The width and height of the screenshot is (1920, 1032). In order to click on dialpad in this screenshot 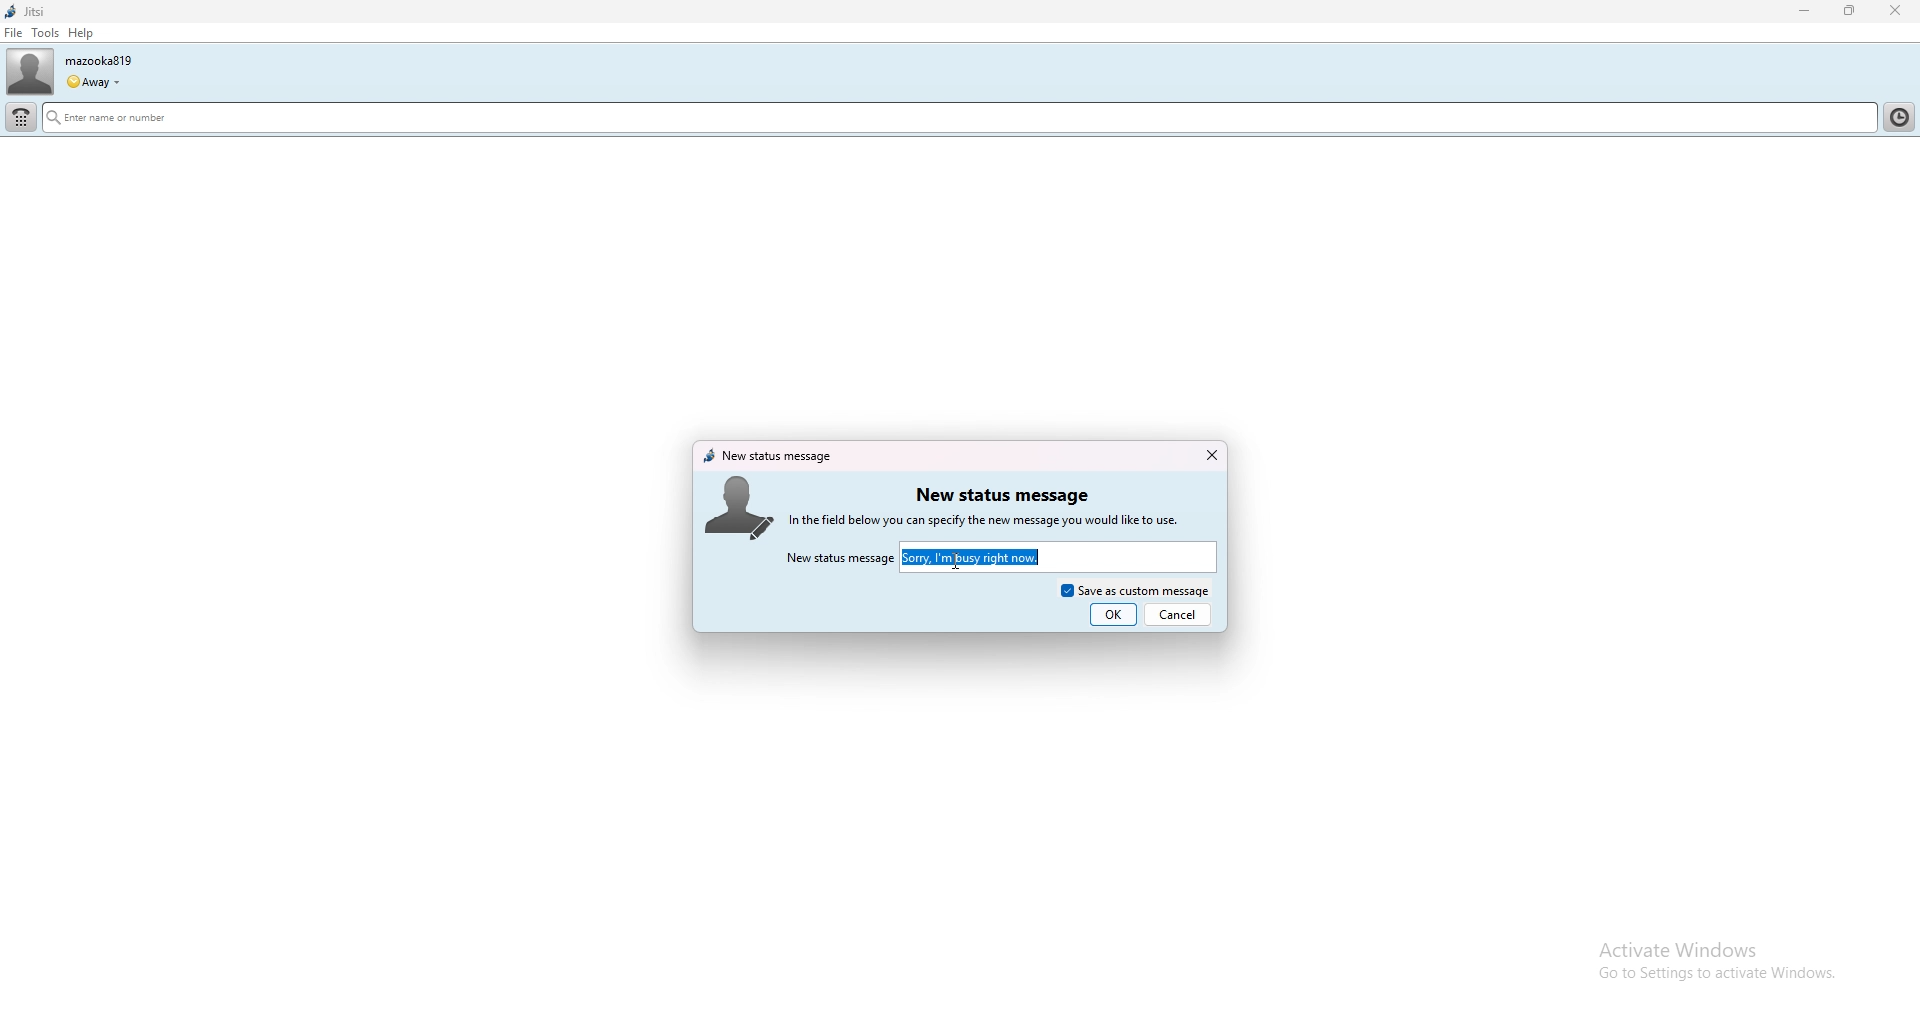, I will do `click(22, 118)`.